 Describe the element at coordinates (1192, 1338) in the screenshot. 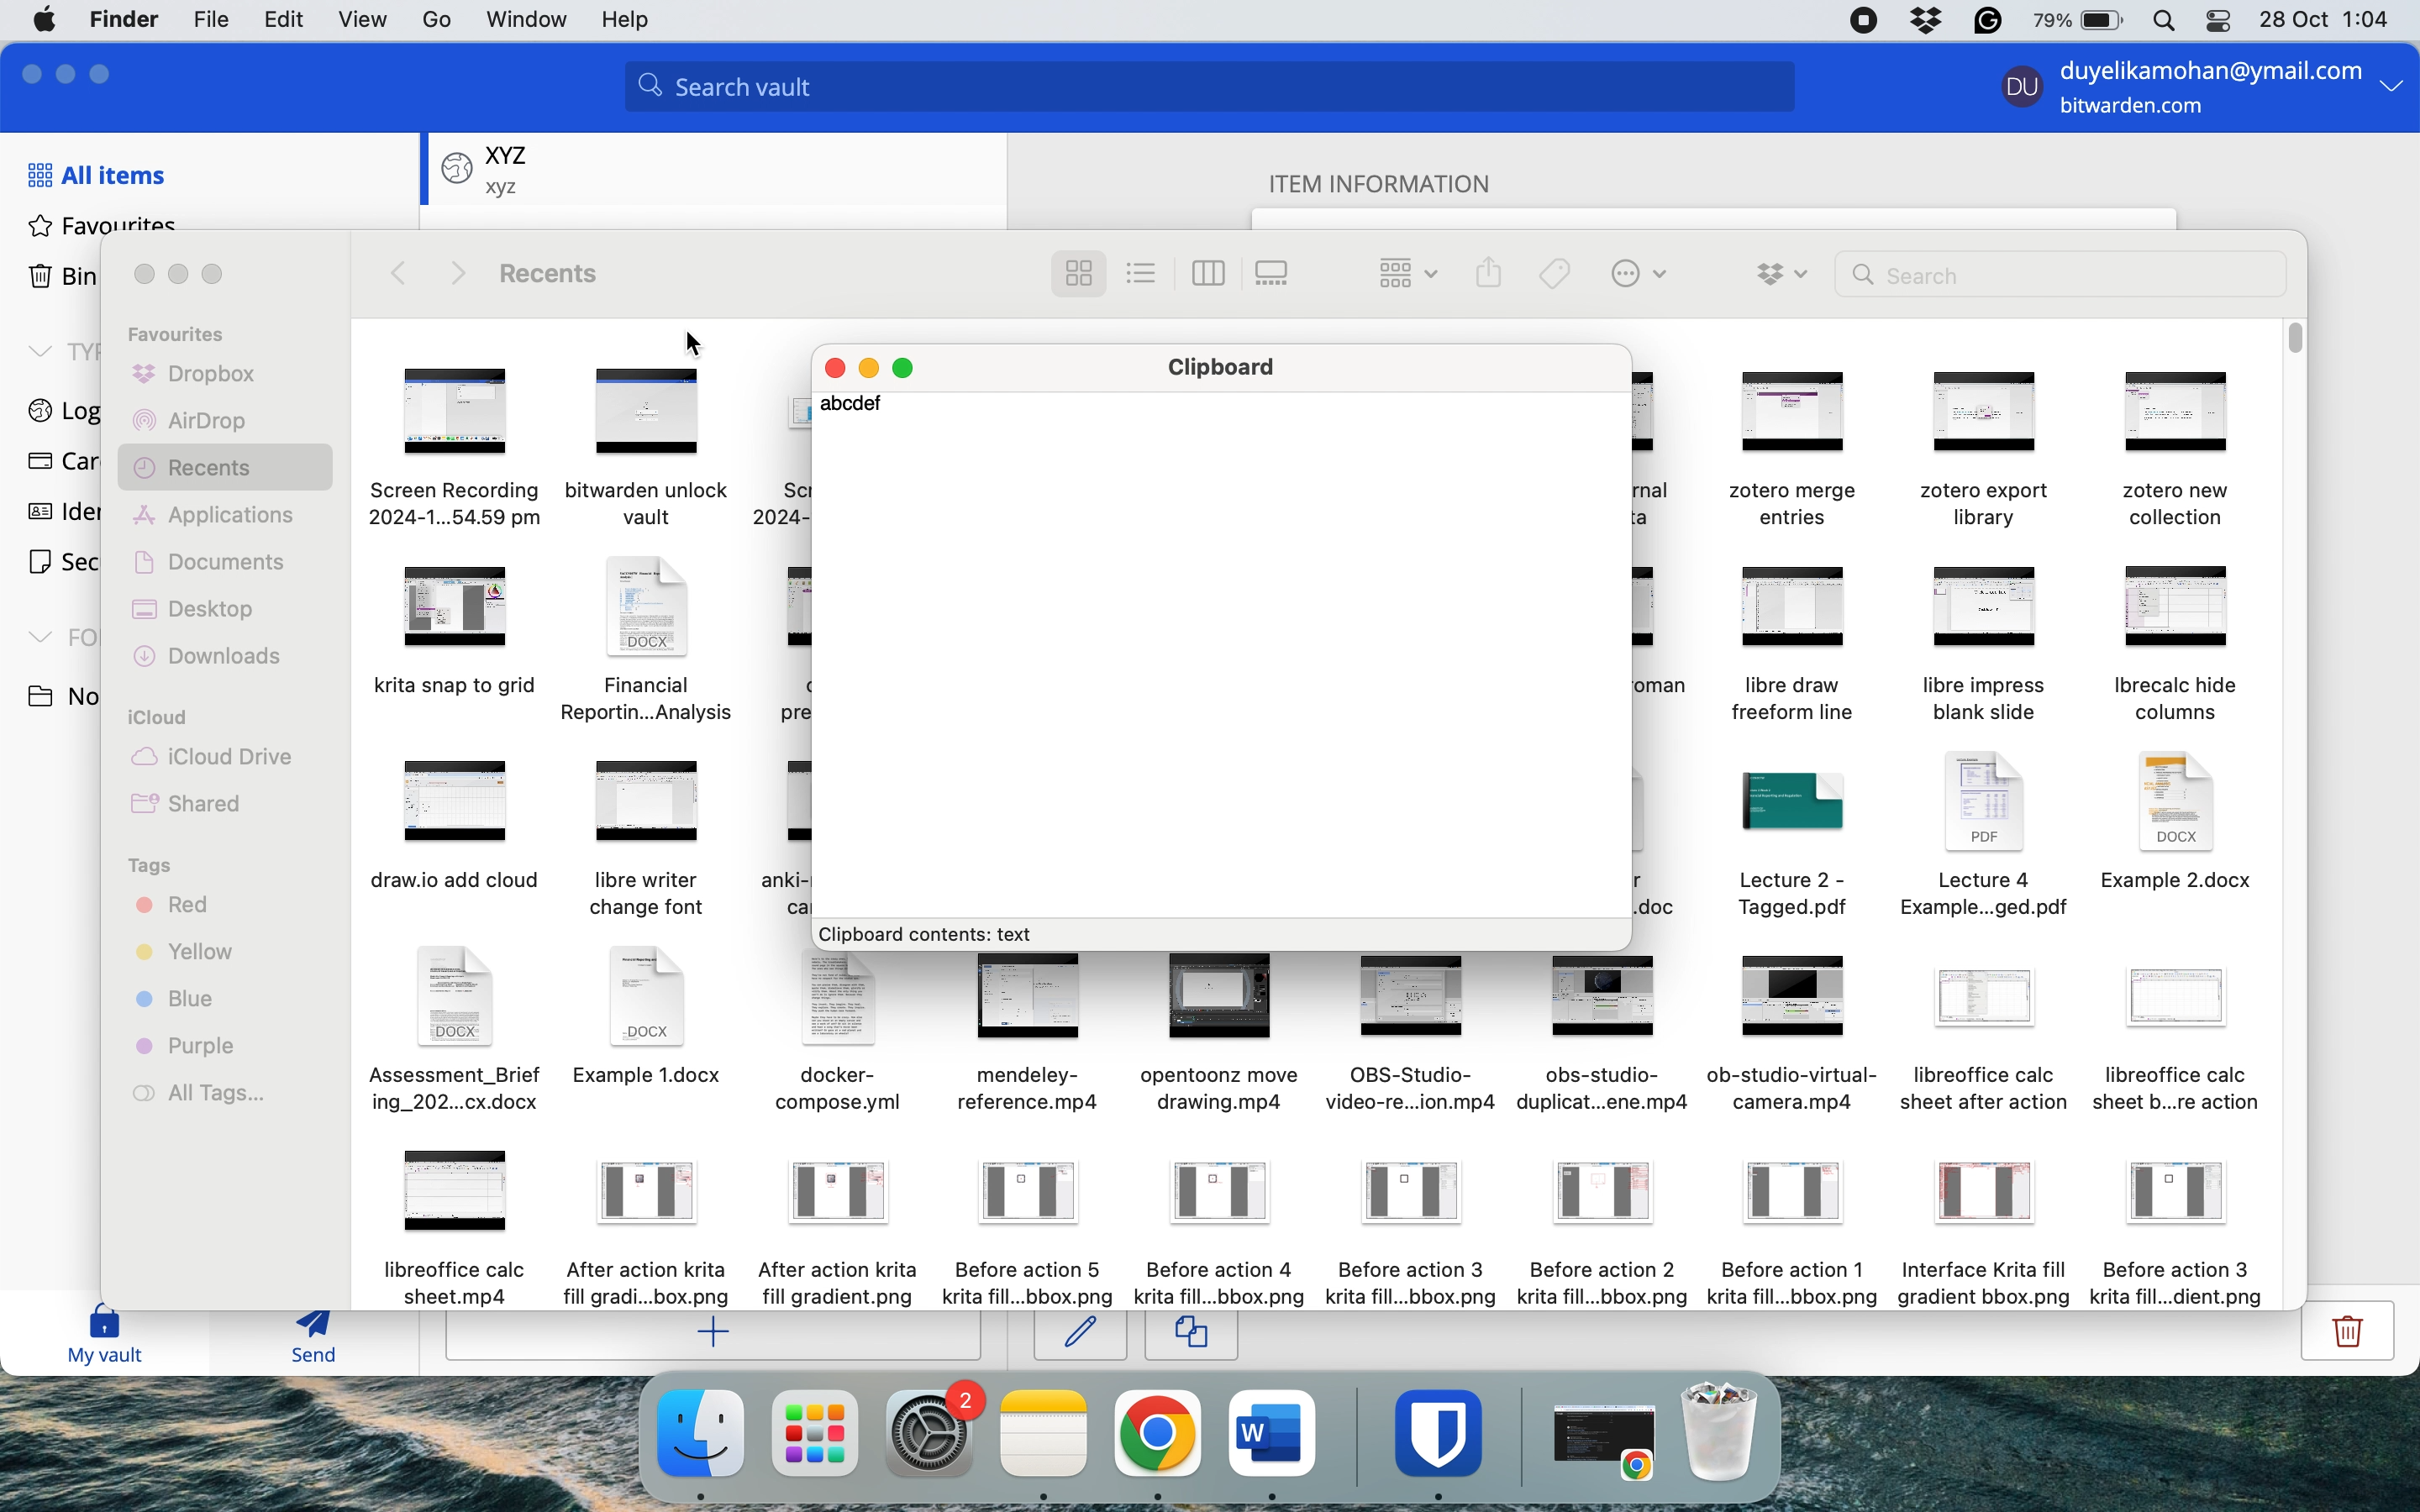

I see `copy` at that location.